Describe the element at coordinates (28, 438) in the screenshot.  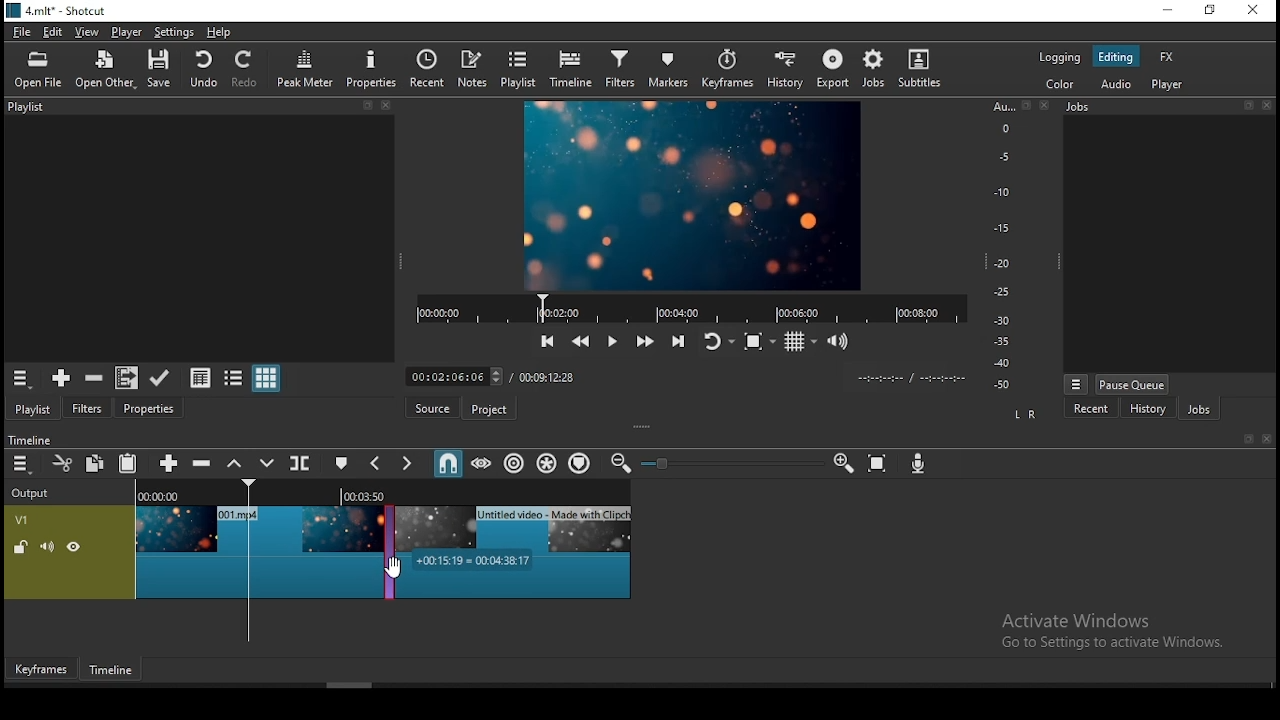
I see `timeline` at that location.